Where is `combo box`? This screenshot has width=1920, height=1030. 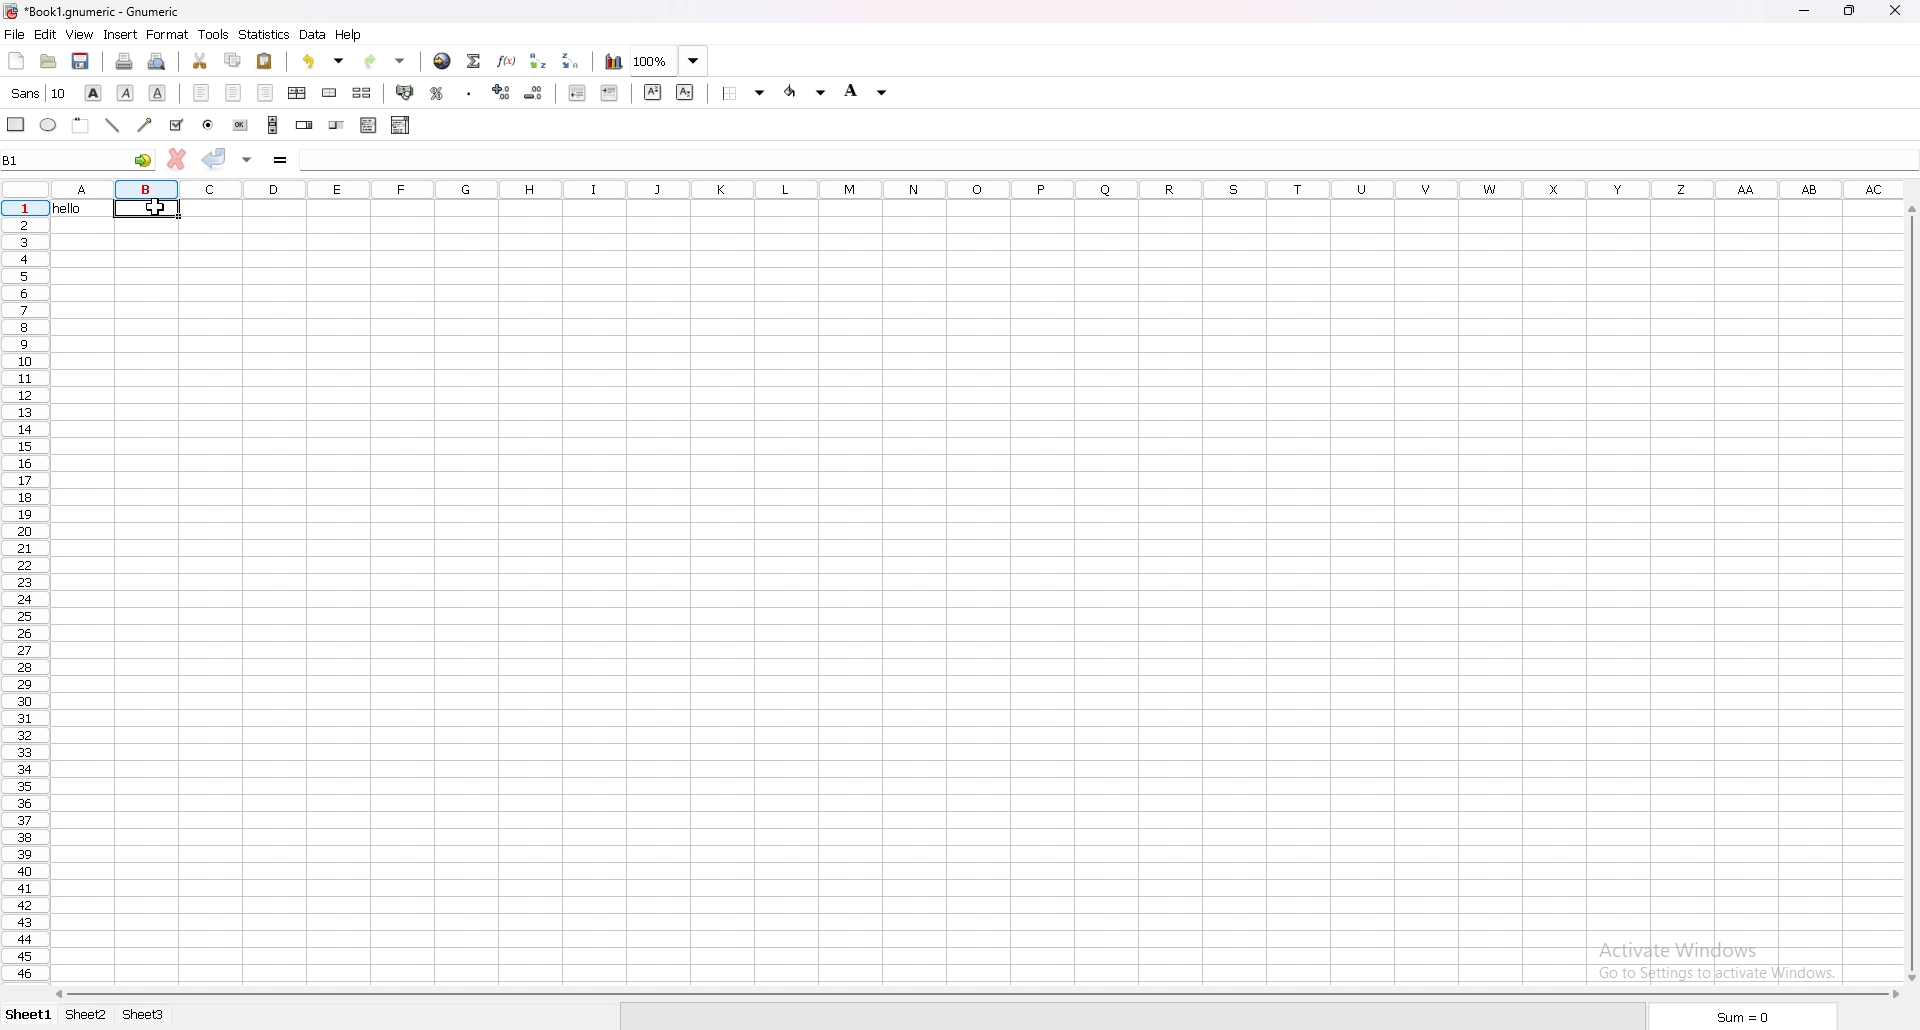
combo box is located at coordinates (401, 125).